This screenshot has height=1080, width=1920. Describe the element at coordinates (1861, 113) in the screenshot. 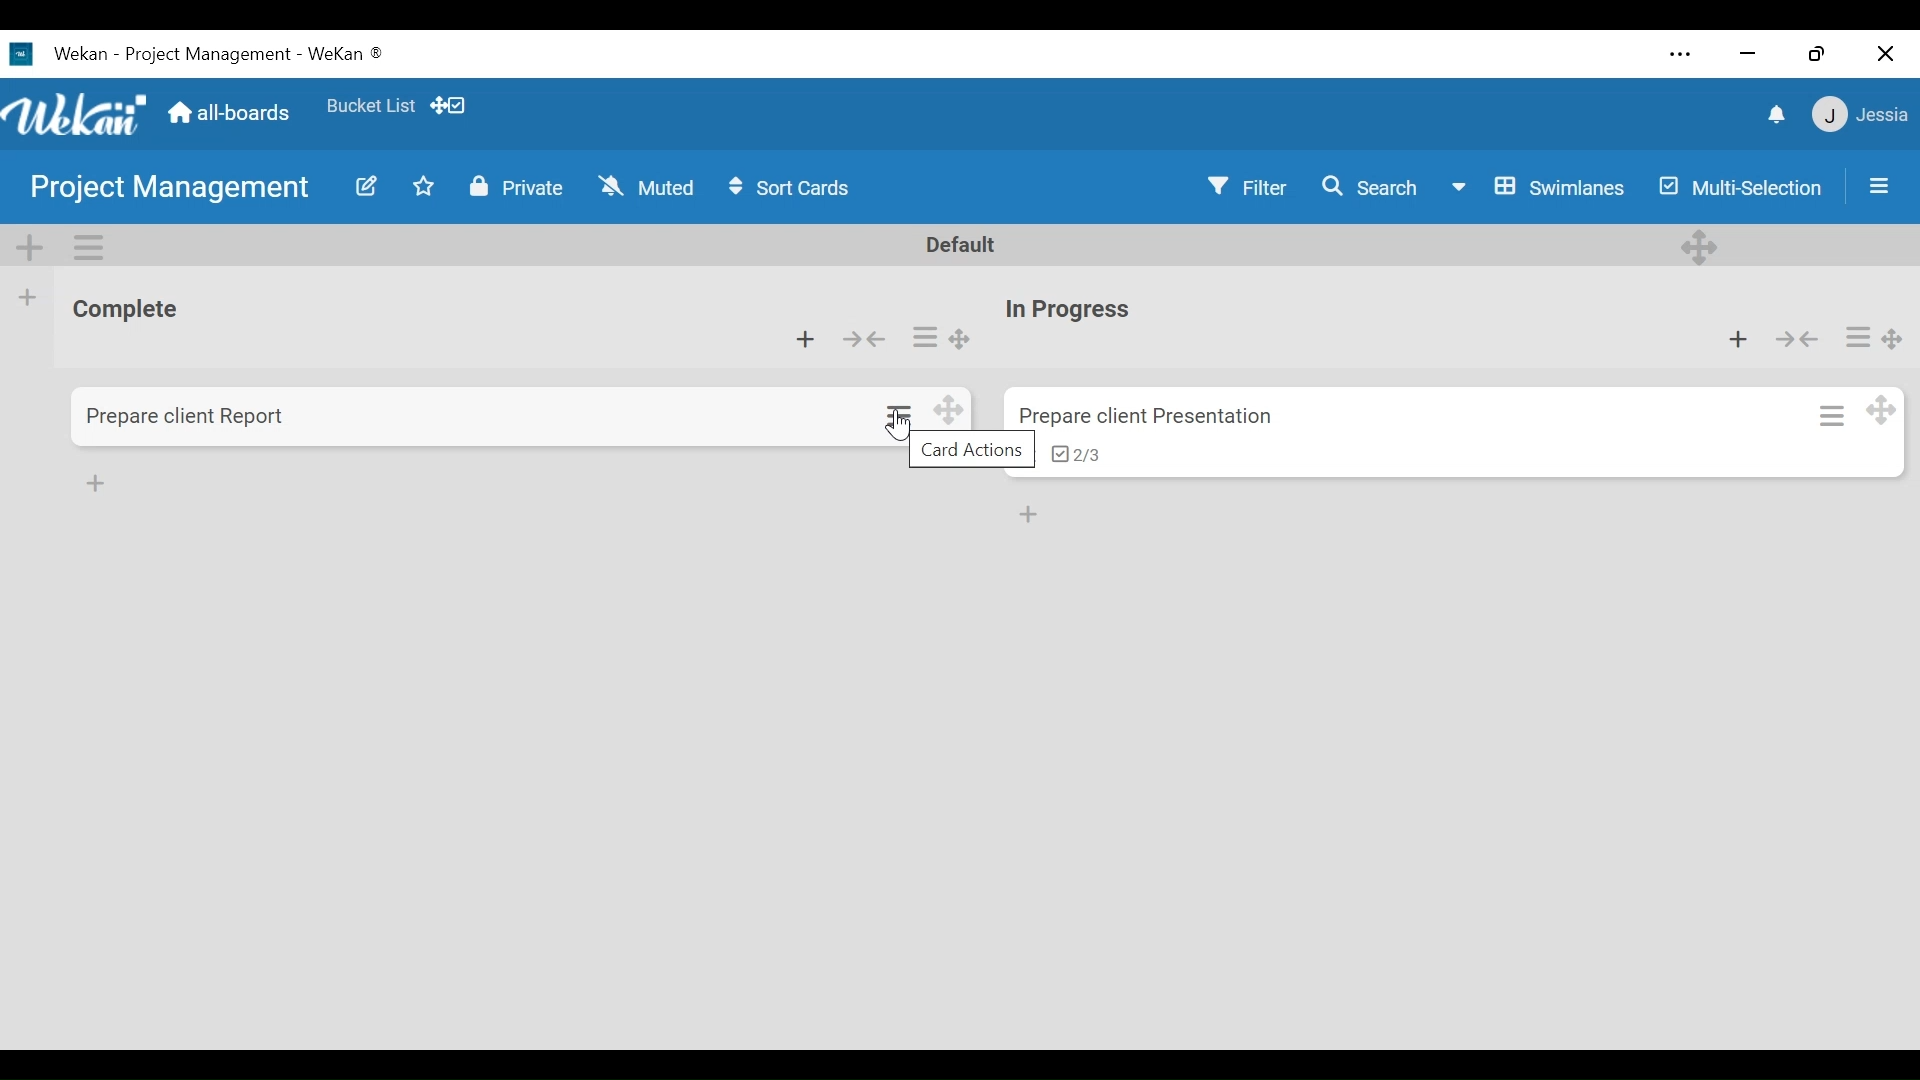

I see `Member` at that location.